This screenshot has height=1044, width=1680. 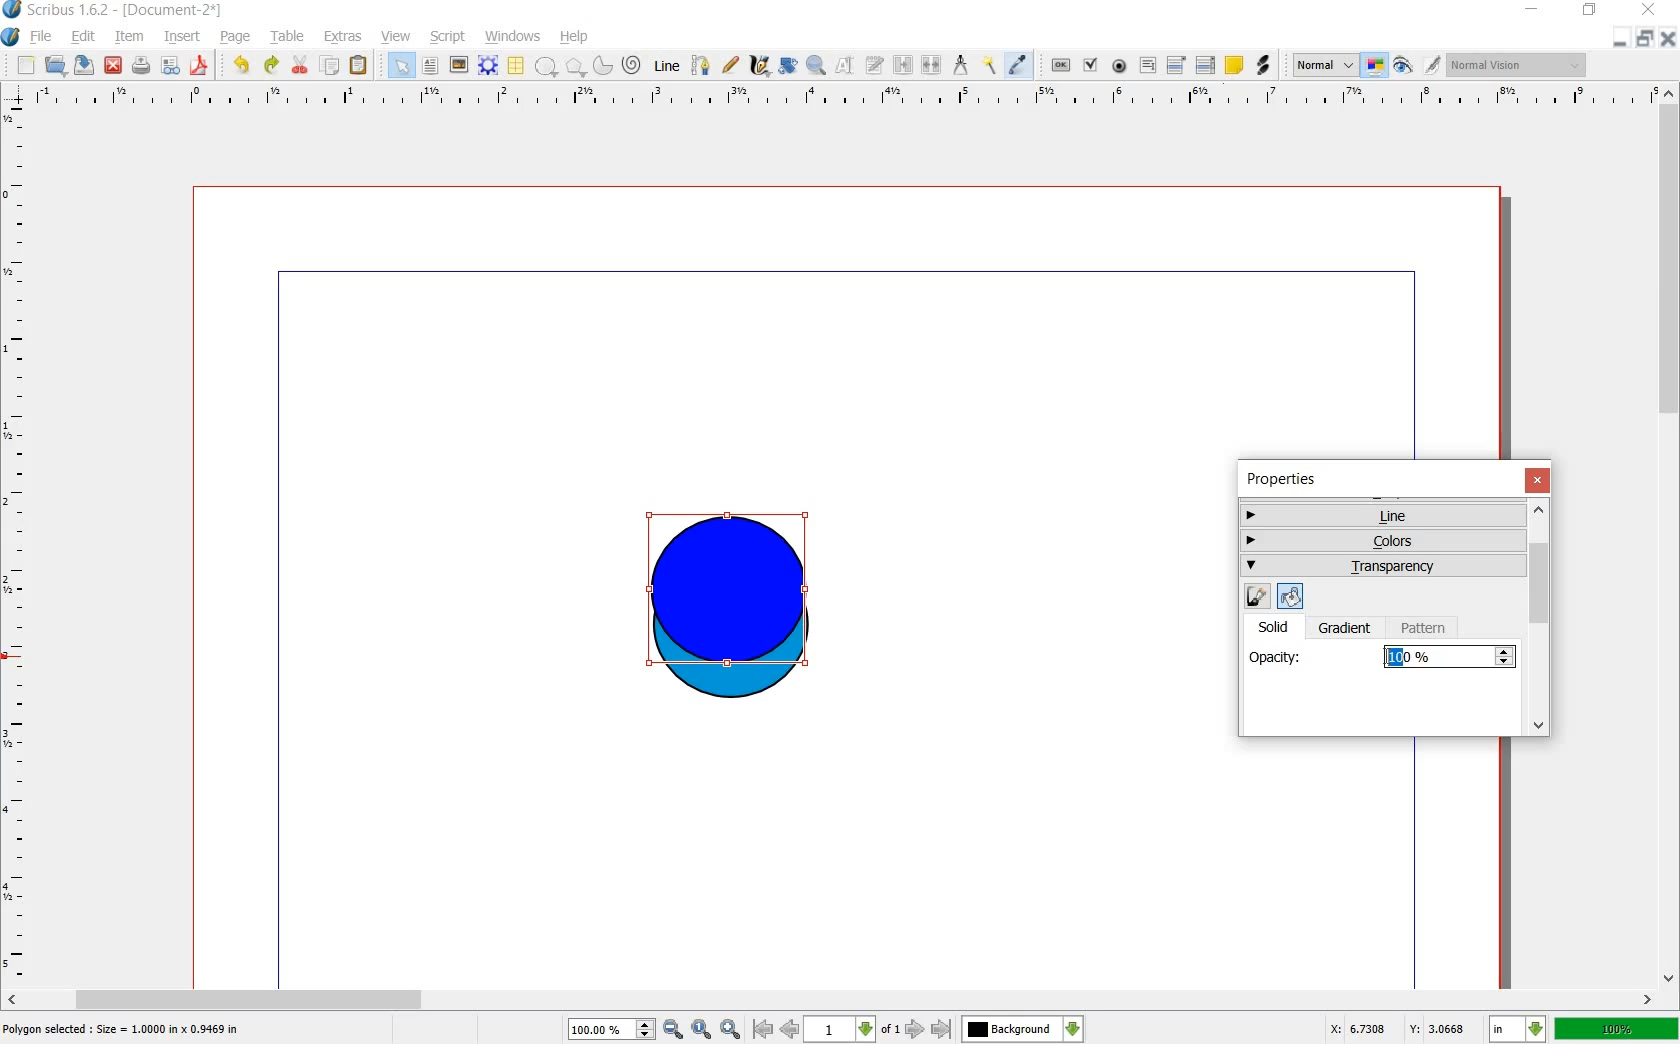 I want to click on spiral, so click(x=631, y=66).